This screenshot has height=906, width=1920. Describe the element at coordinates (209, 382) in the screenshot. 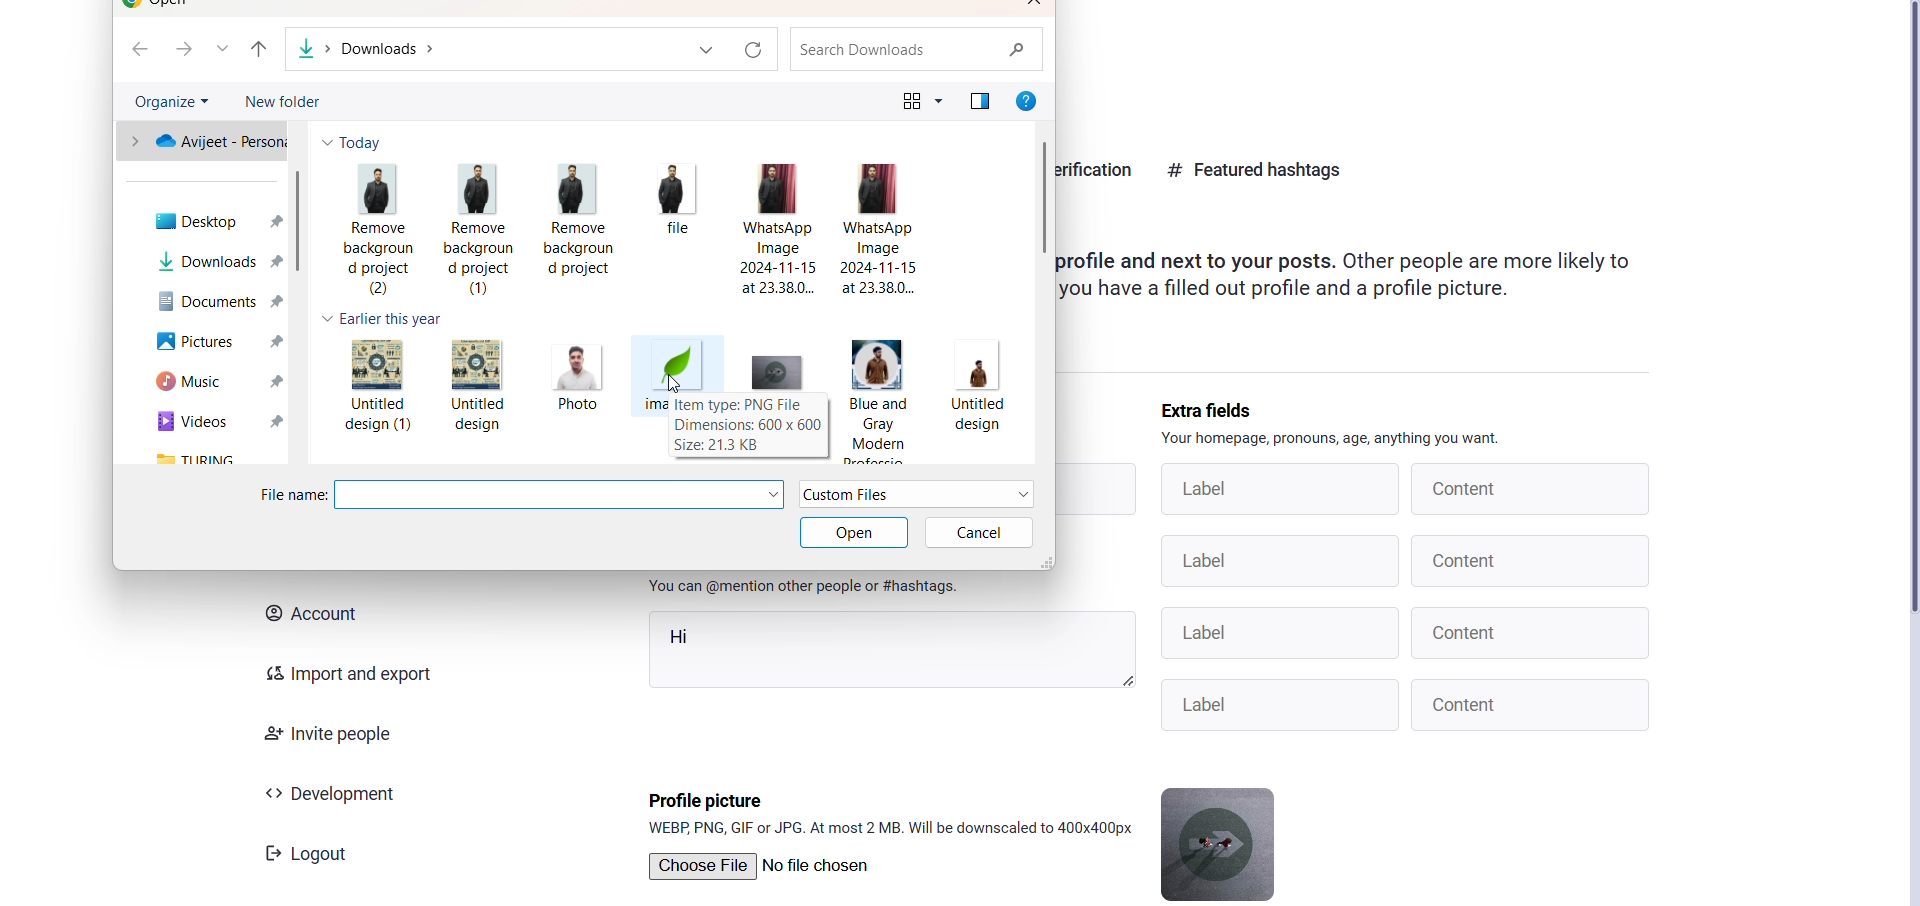

I see `music` at that location.